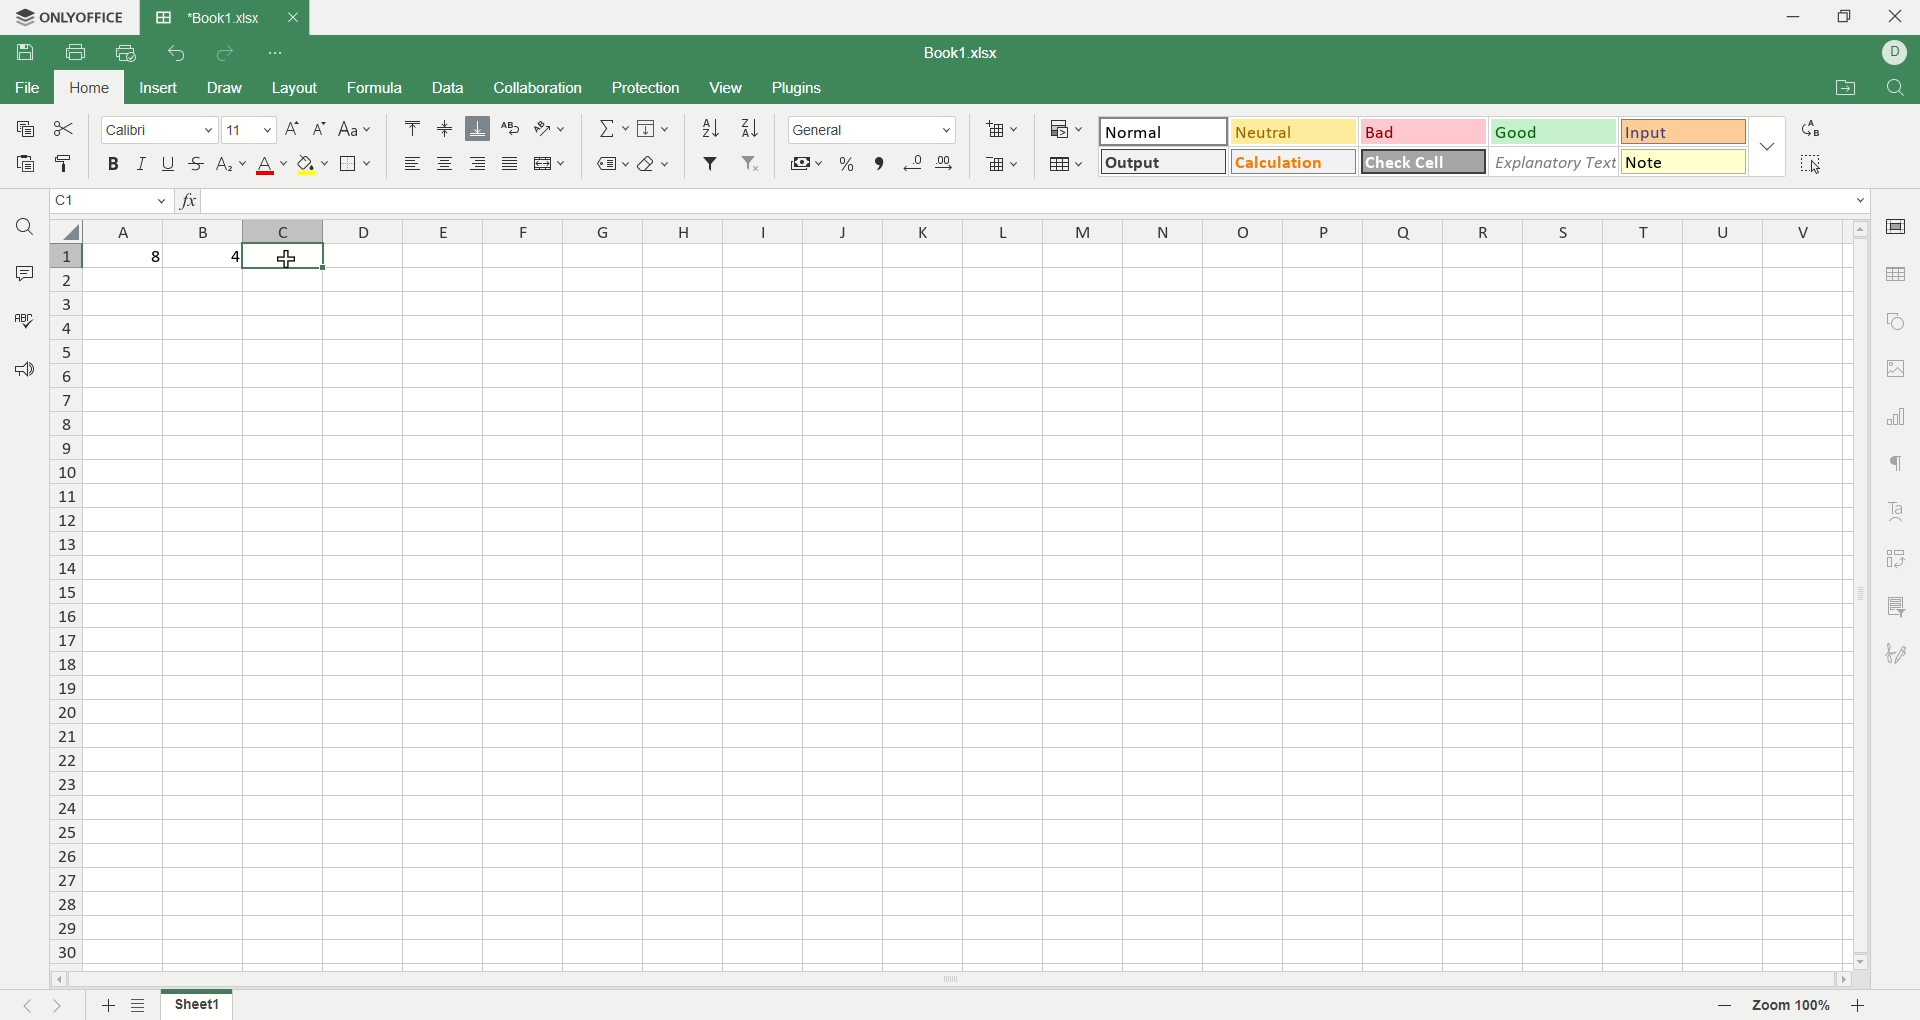 This screenshot has width=1920, height=1020. Describe the element at coordinates (1039, 202) in the screenshot. I see `input line` at that location.